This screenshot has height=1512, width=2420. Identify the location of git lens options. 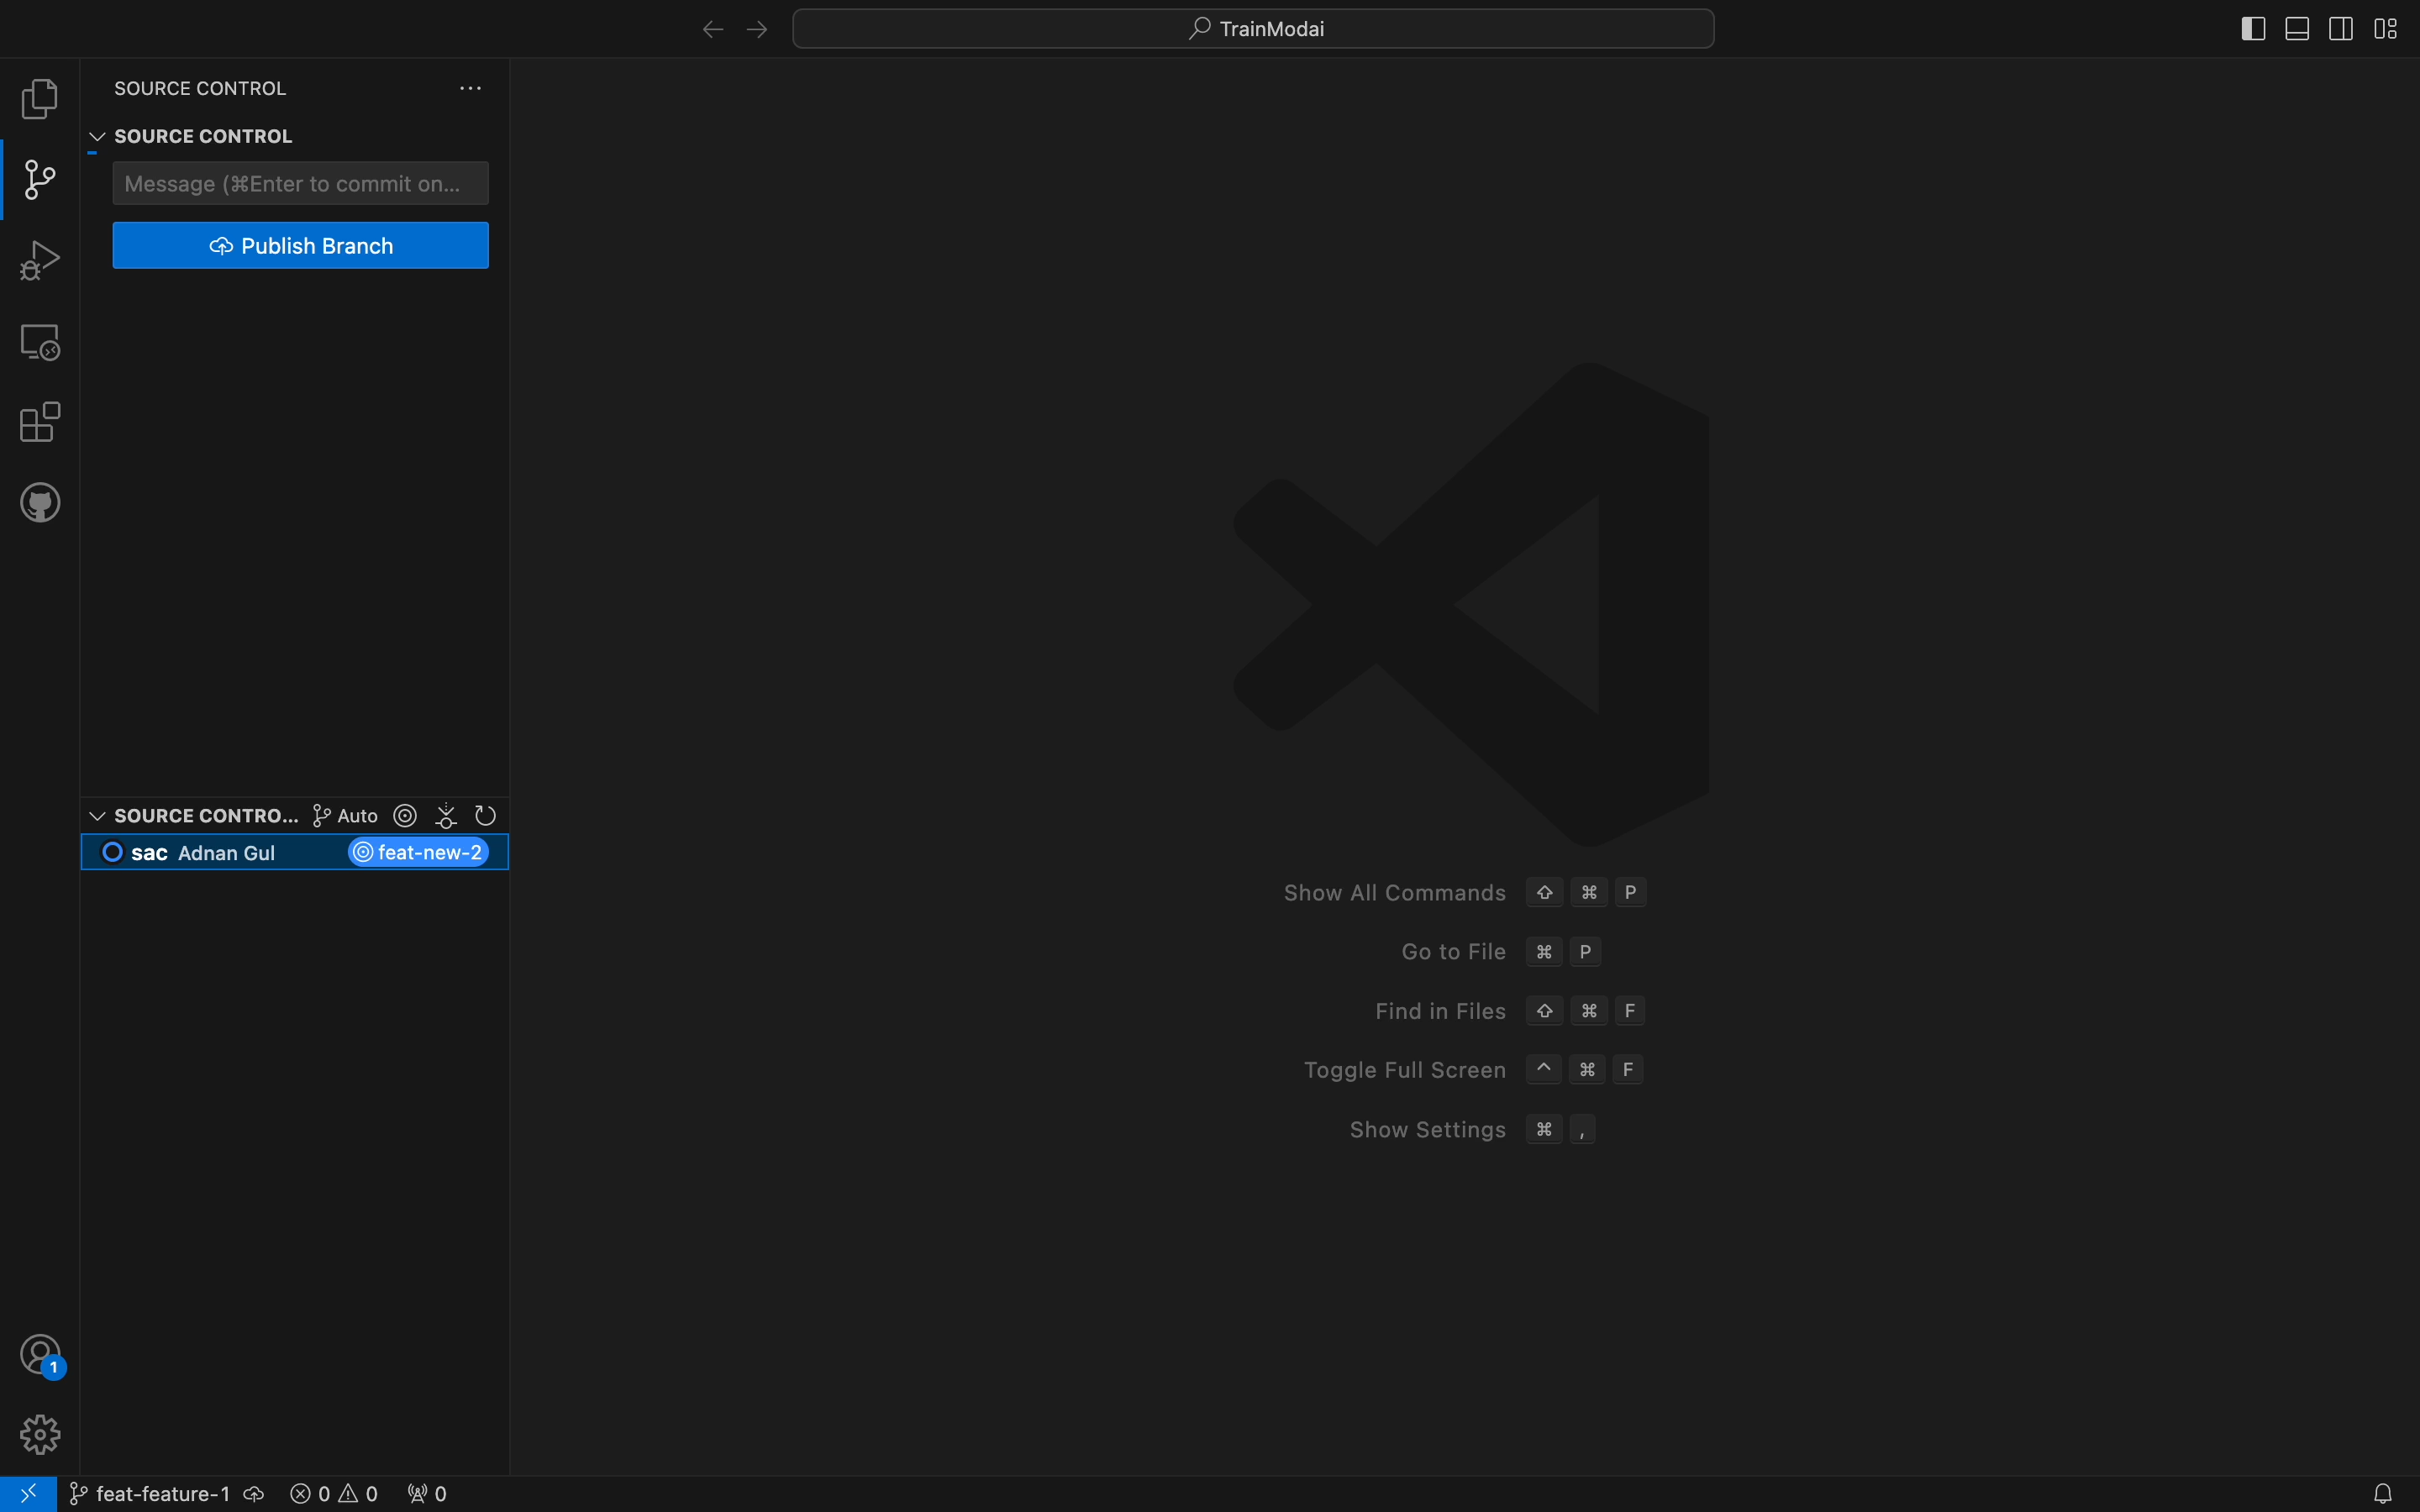
(398, 816).